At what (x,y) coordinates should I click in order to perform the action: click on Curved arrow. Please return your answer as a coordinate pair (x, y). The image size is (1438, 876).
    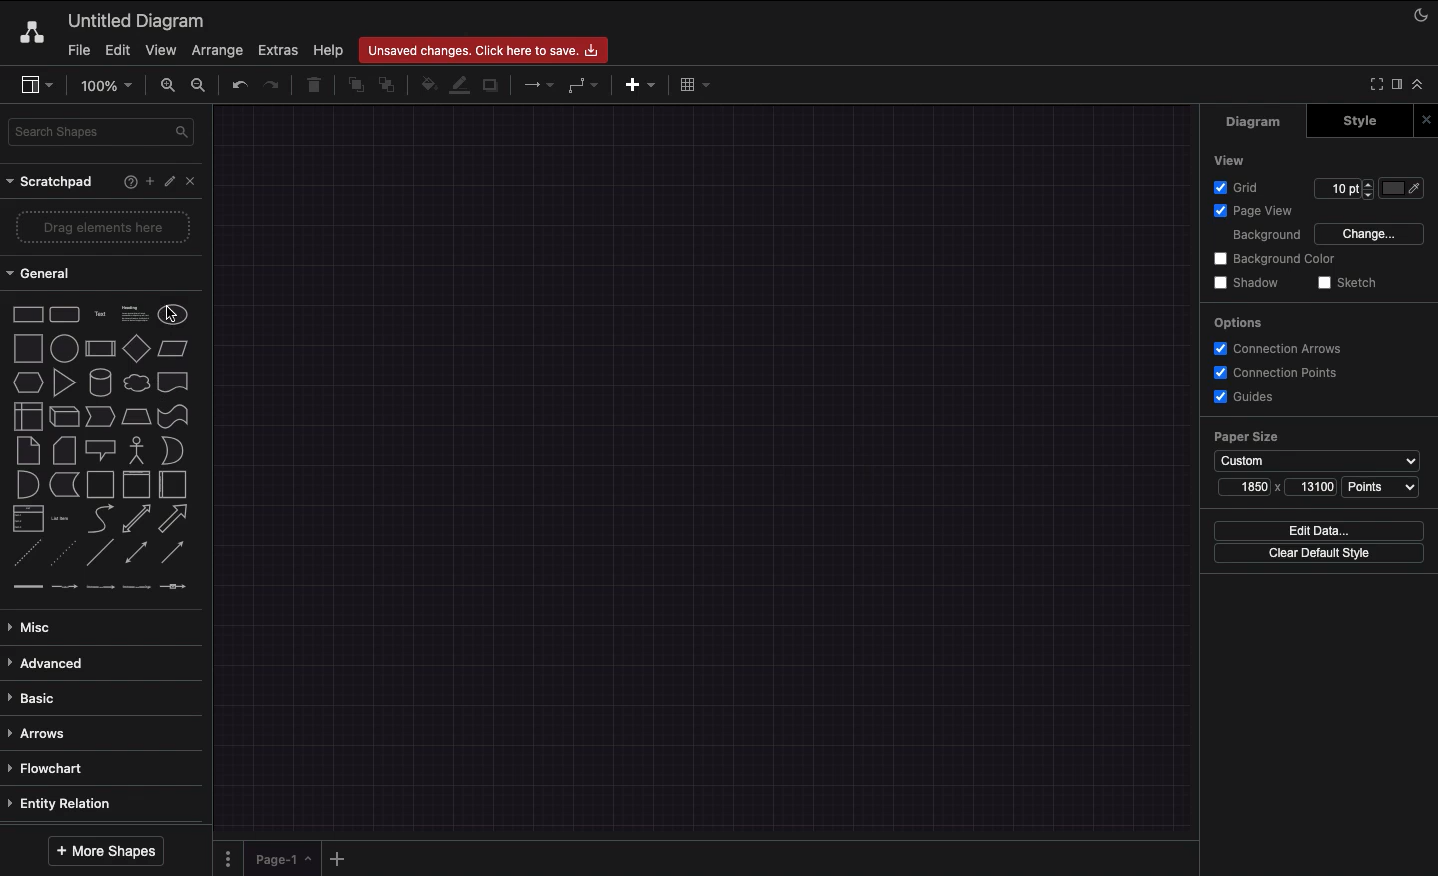
    Looking at the image, I should click on (100, 517).